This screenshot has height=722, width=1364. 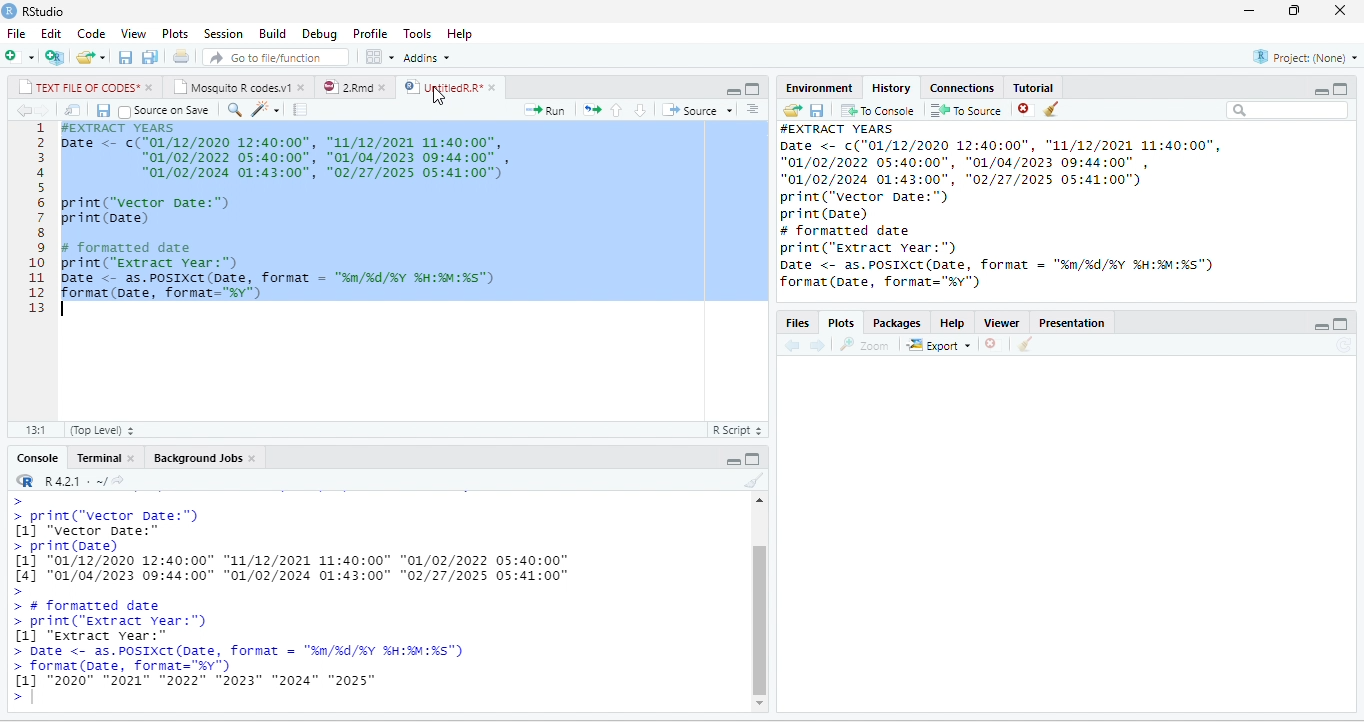 I want to click on search bar, so click(x=1287, y=111).